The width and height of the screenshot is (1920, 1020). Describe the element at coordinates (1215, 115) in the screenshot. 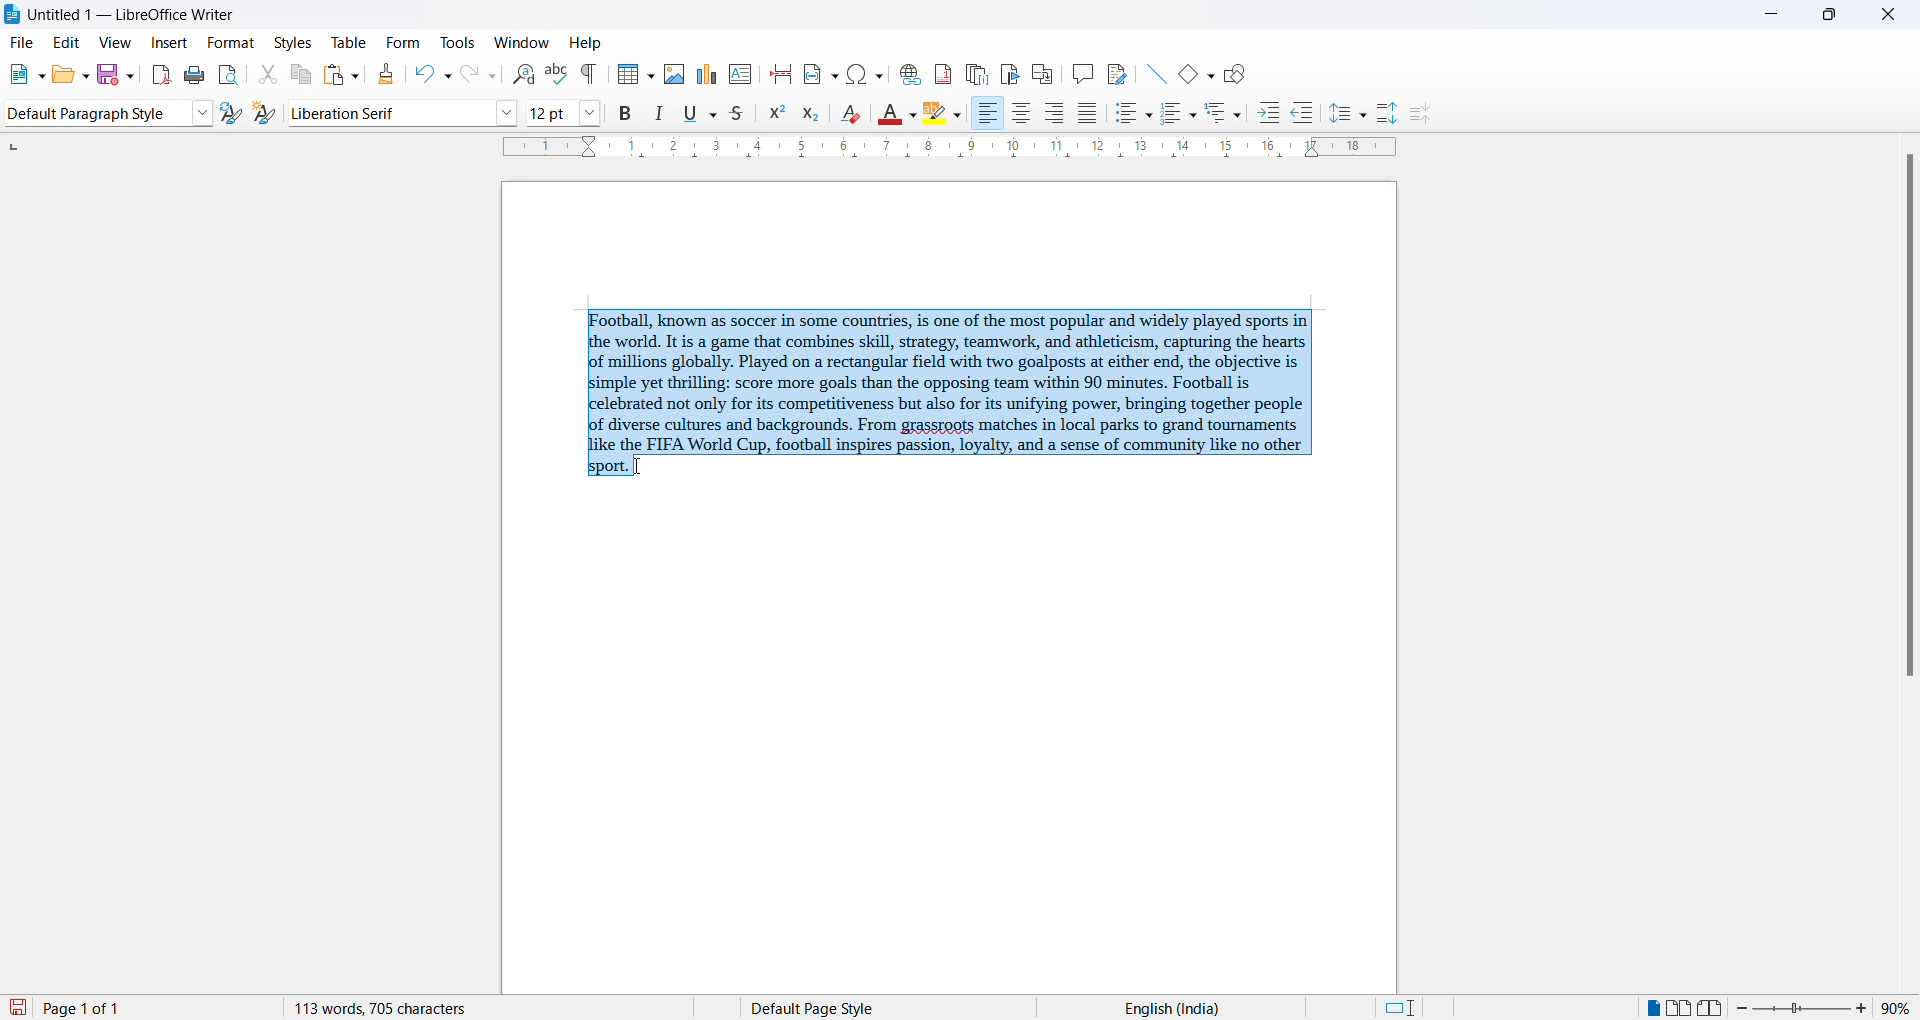

I see `outline format ` at that location.